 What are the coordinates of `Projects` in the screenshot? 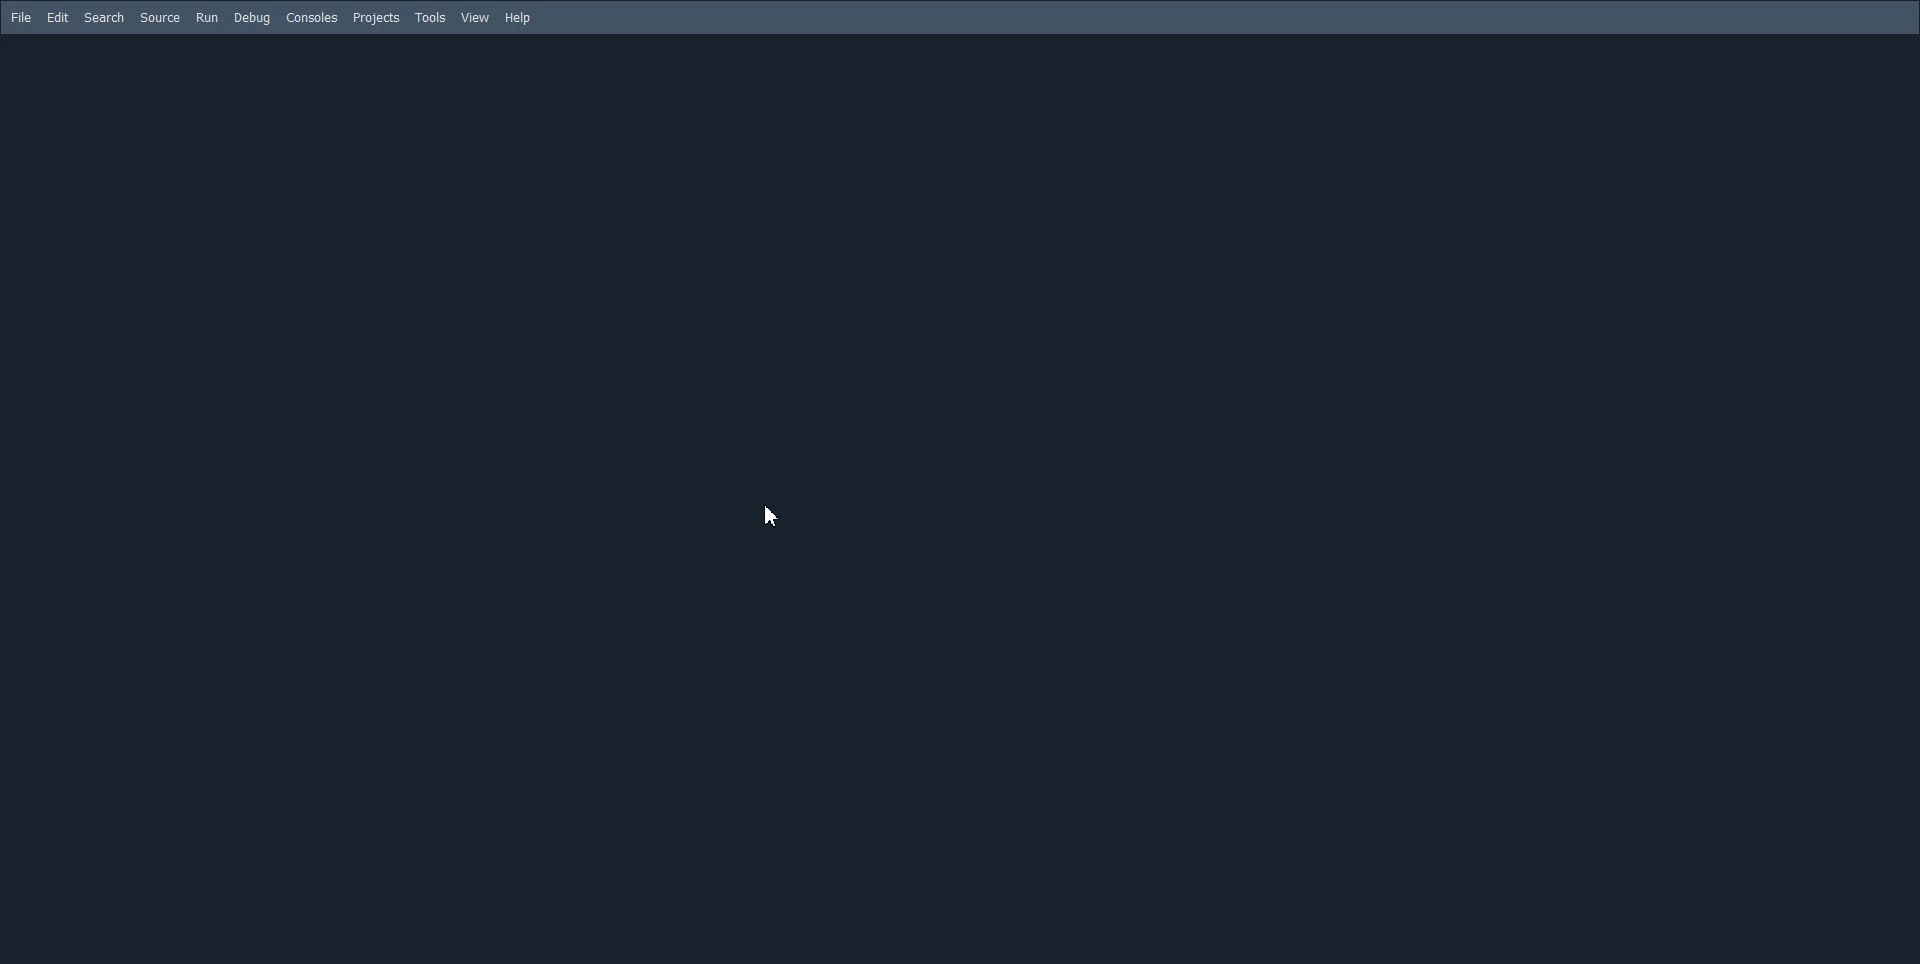 It's located at (376, 19).